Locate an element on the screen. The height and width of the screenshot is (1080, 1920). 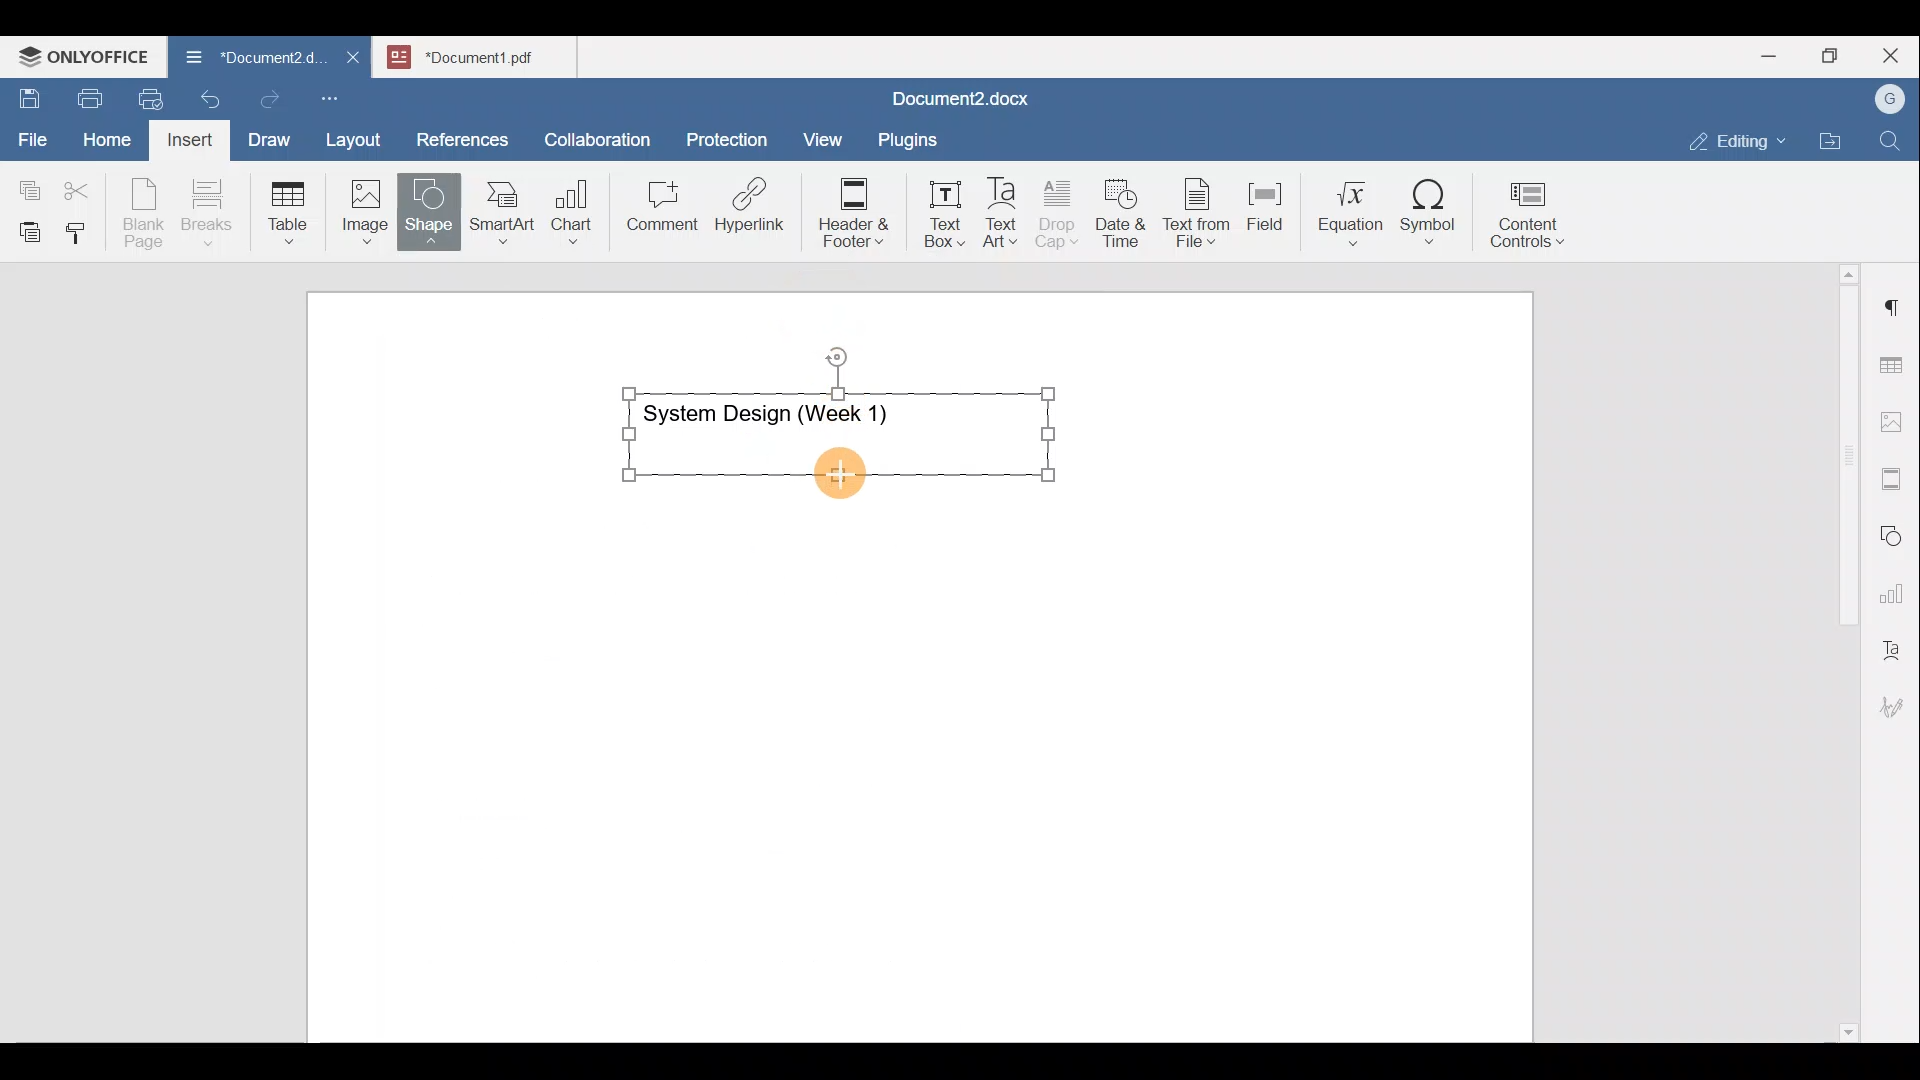
Minimize is located at coordinates (1768, 54).